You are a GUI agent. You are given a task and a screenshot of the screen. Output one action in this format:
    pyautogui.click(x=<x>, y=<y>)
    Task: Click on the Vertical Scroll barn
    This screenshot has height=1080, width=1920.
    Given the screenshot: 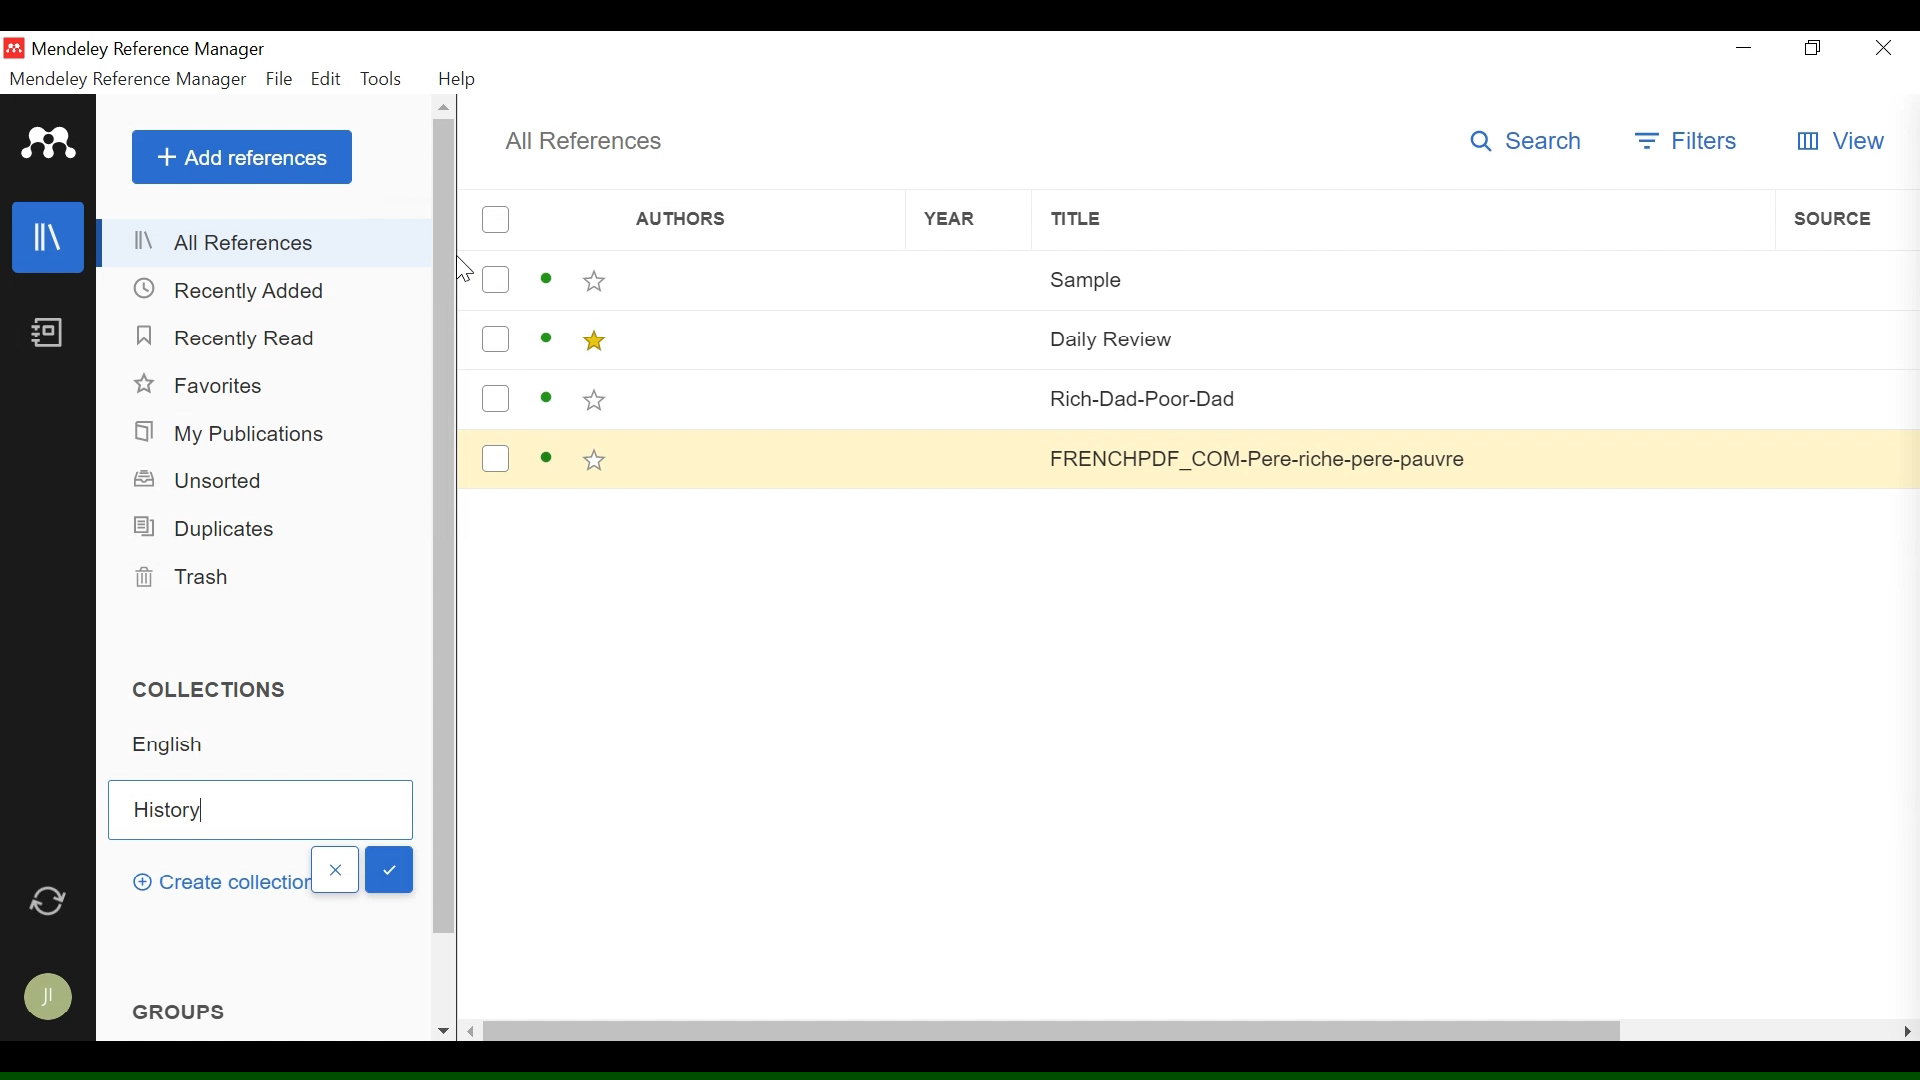 What is the action you would take?
    pyautogui.click(x=443, y=549)
    